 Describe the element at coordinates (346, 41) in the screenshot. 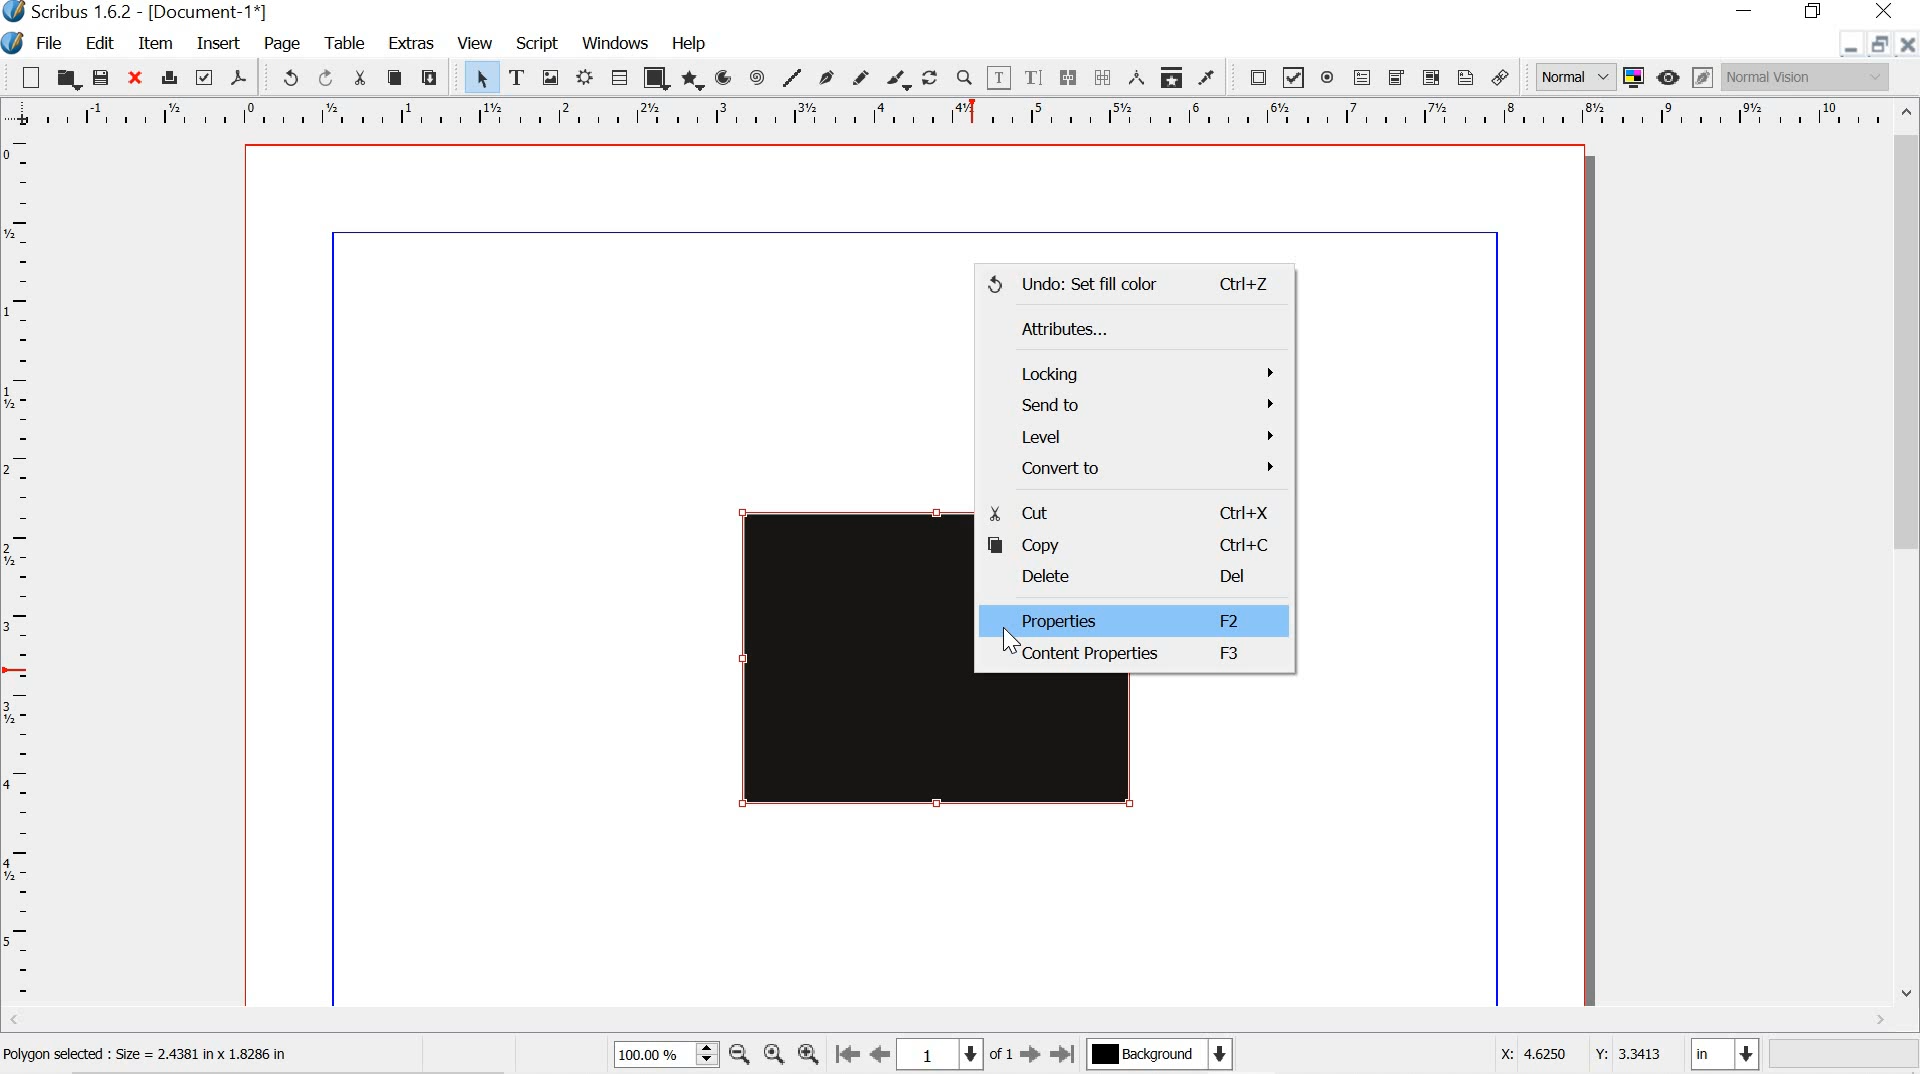

I see `tools` at that location.